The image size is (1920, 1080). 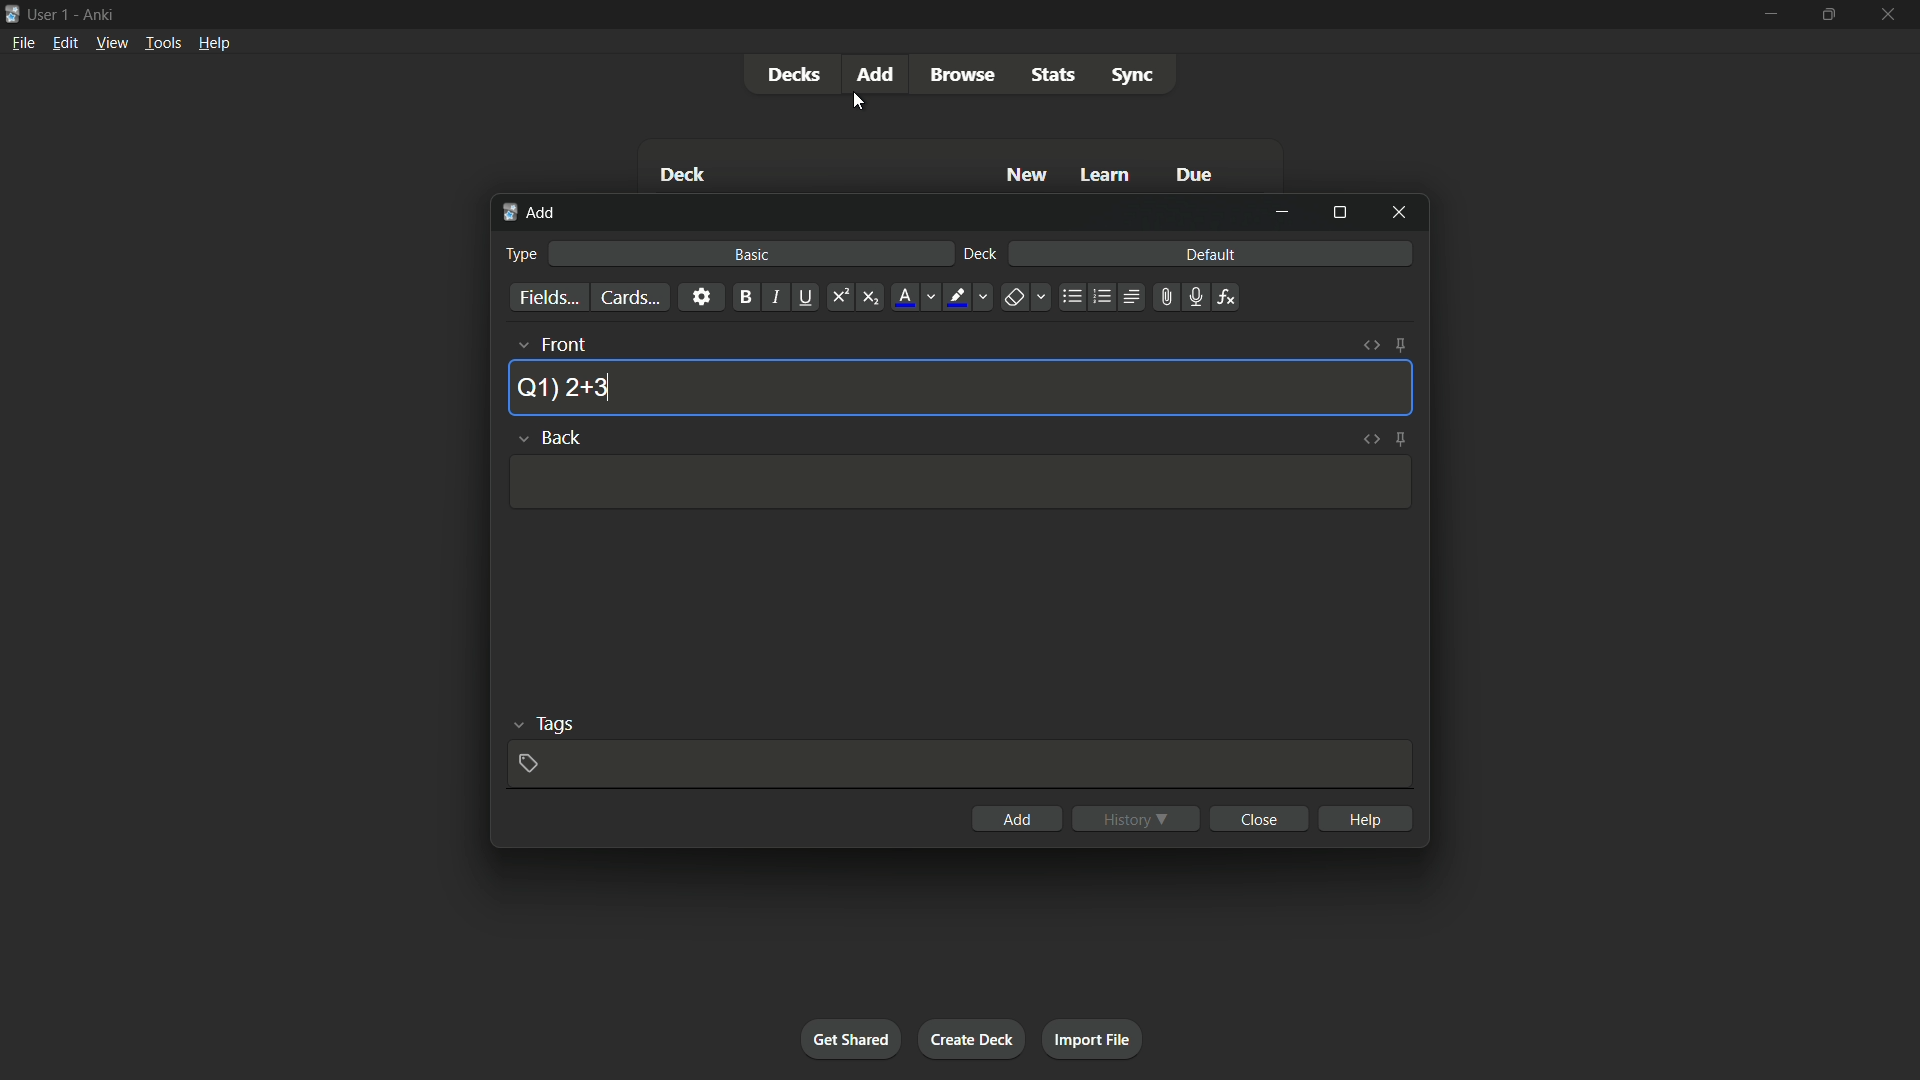 I want to click on import file, so click(x=1091, y=1037).